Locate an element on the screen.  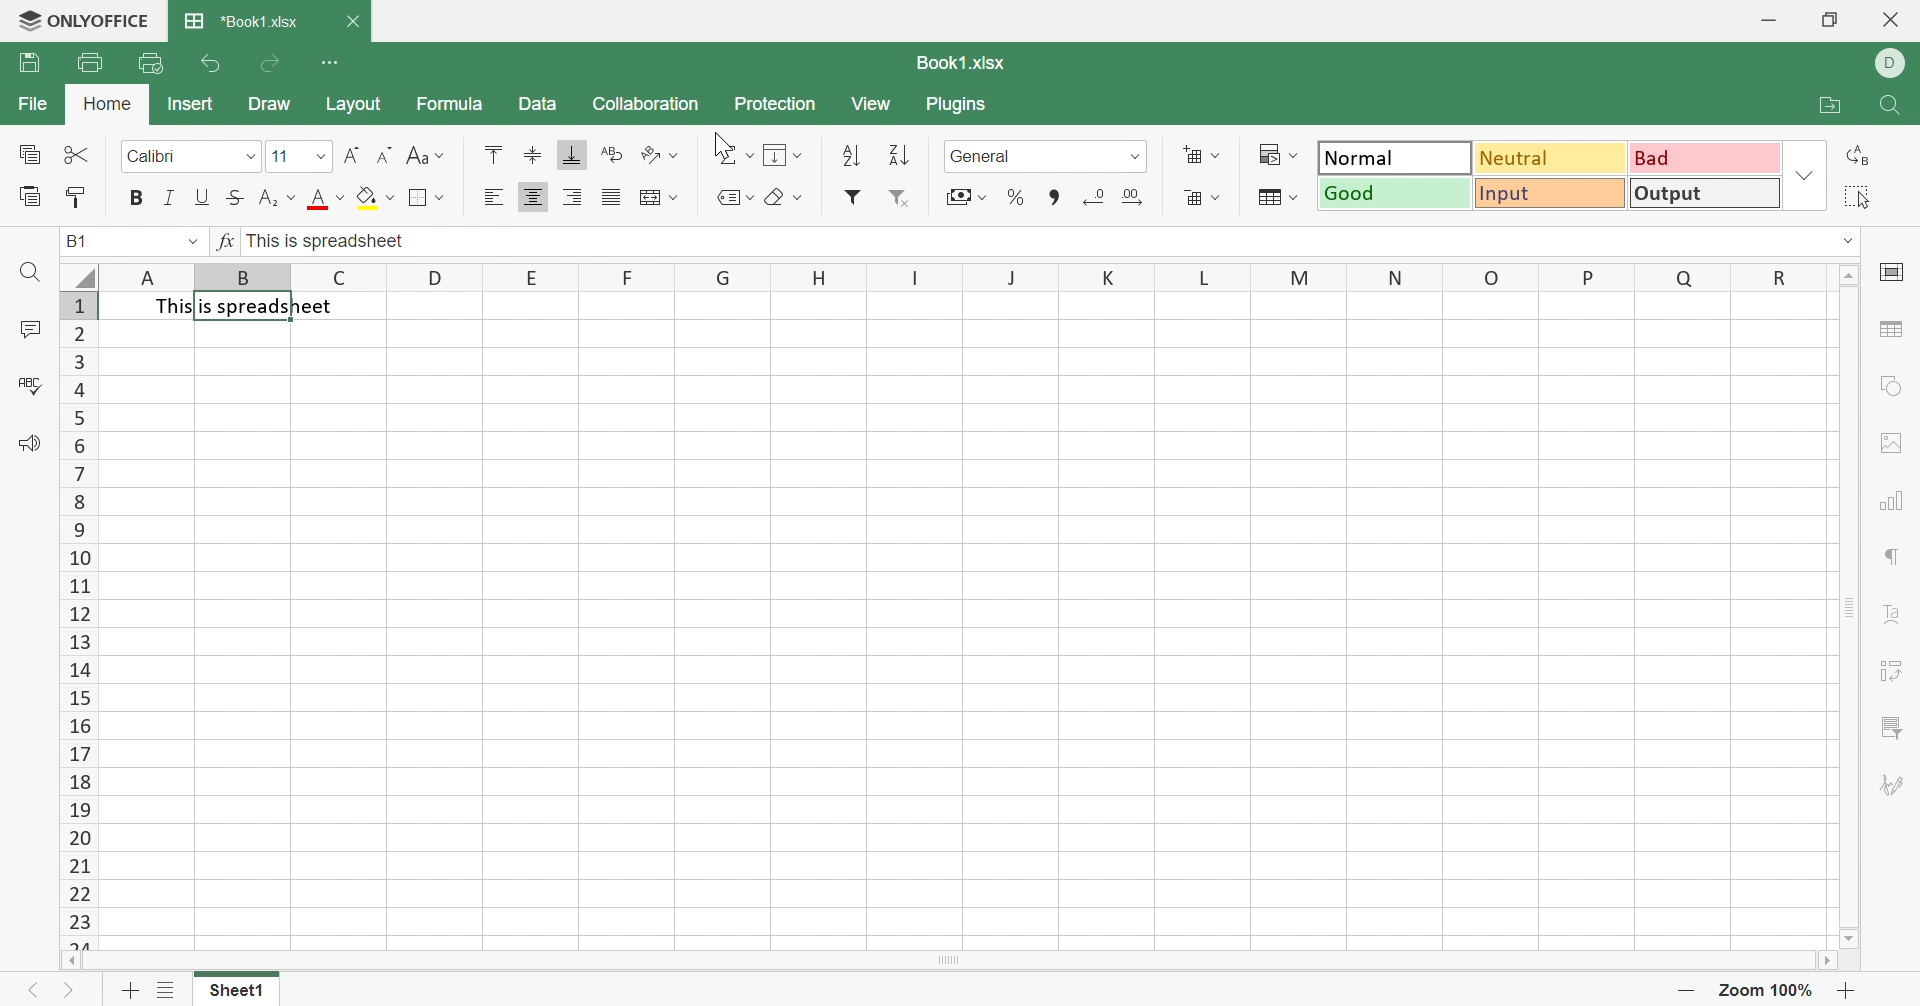
Orientation is located at coordinates (651, 154).